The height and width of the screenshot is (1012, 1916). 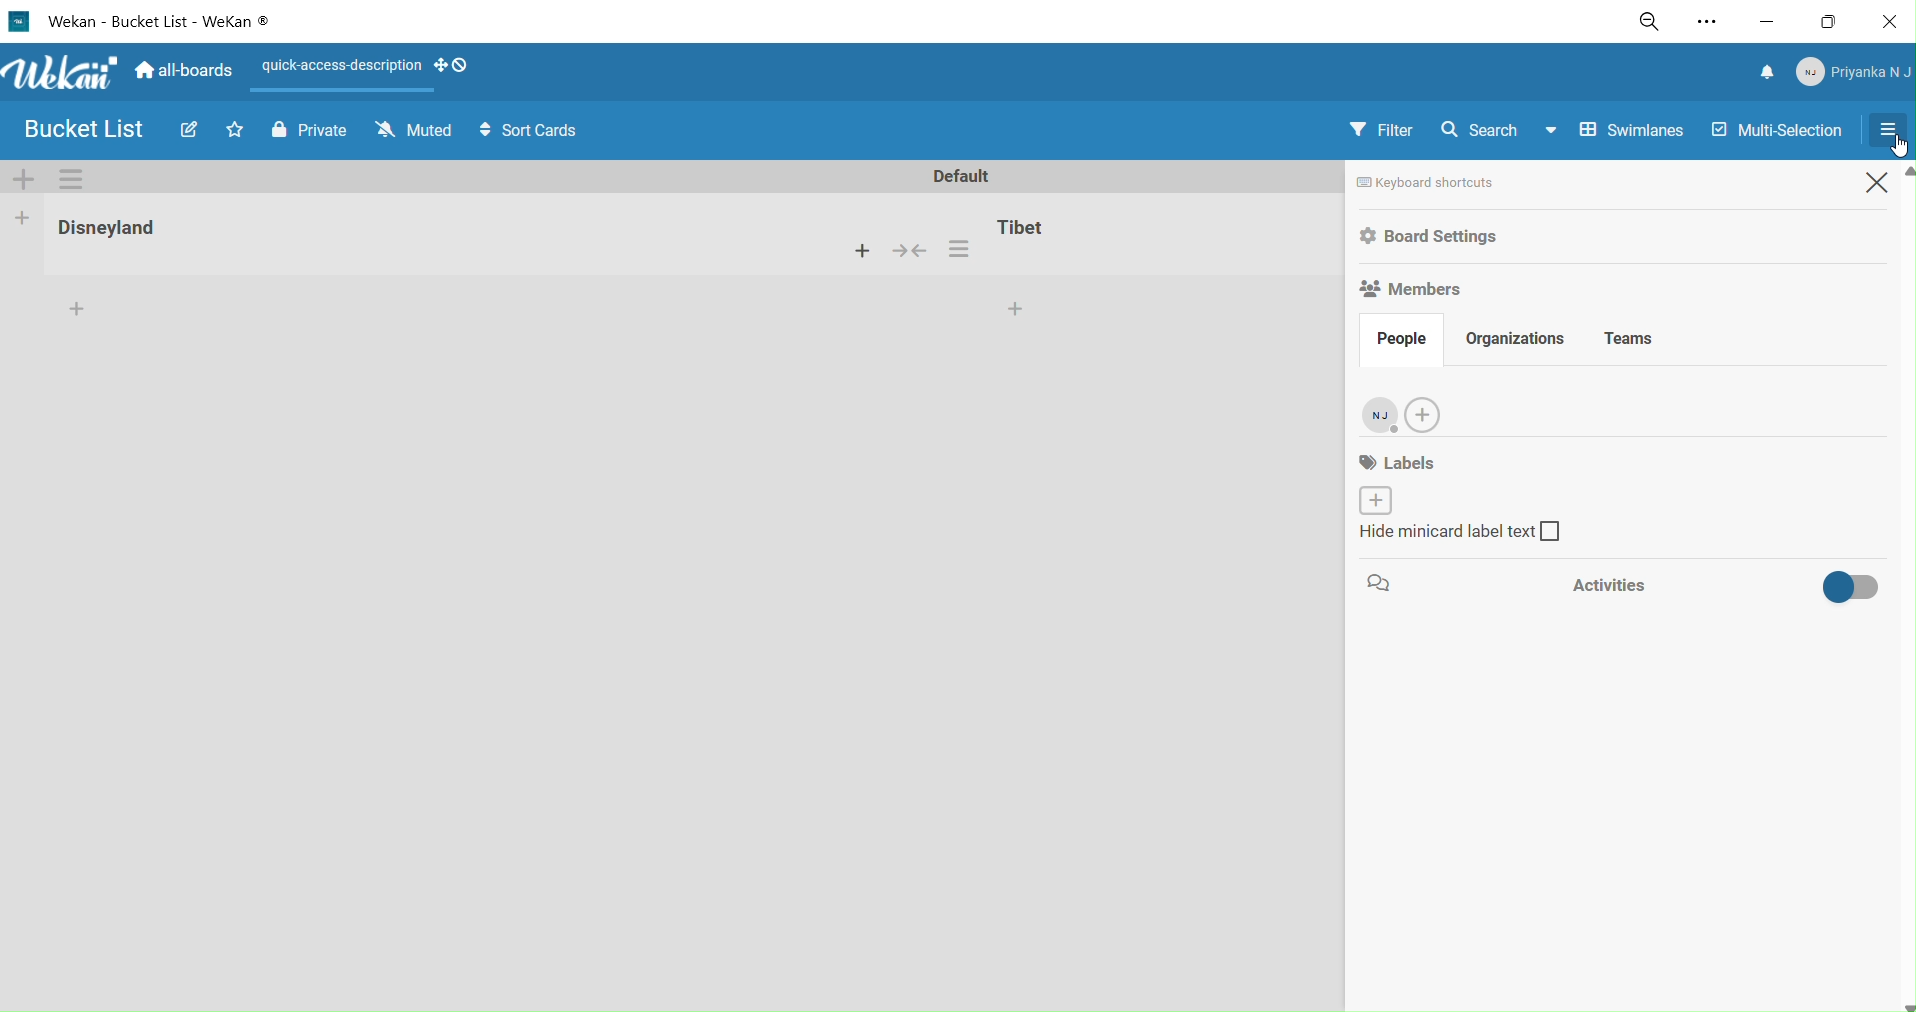 What do you see at coordinates (236, 130) in the screenshot?
I see `click to star thisboard` at bounding box center [236, 130].